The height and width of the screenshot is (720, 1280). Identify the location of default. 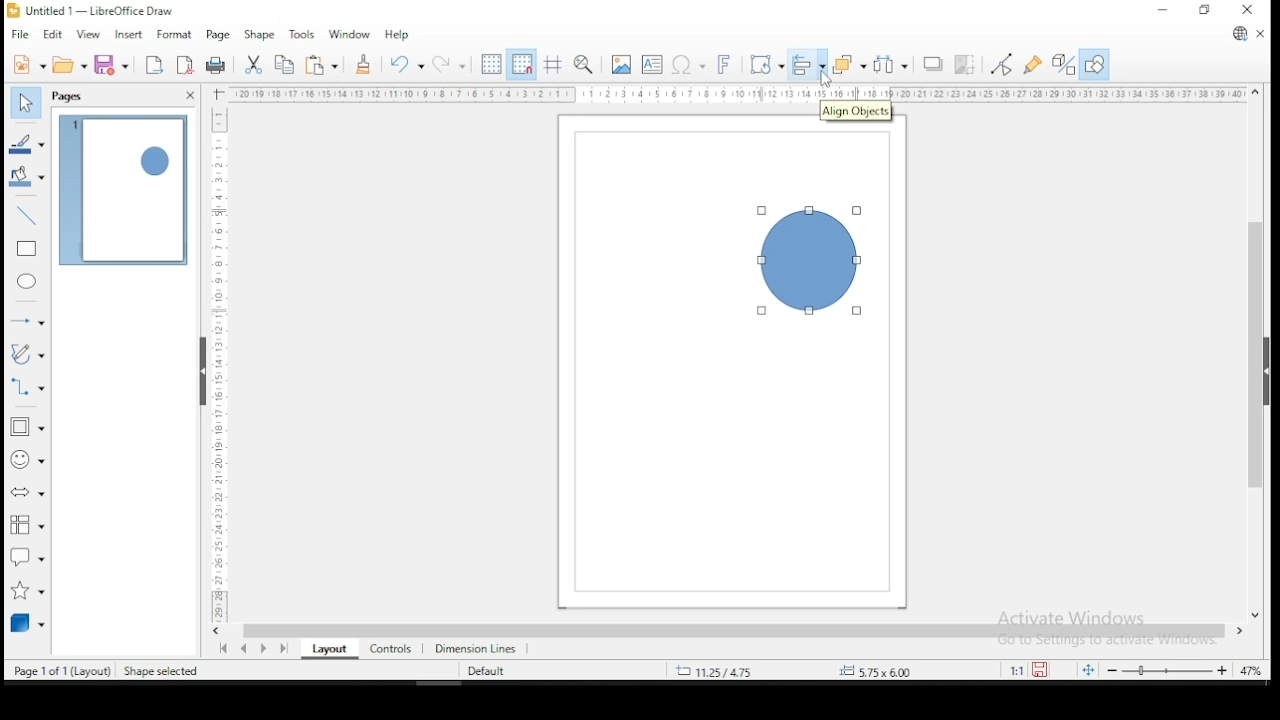
(486, 672).